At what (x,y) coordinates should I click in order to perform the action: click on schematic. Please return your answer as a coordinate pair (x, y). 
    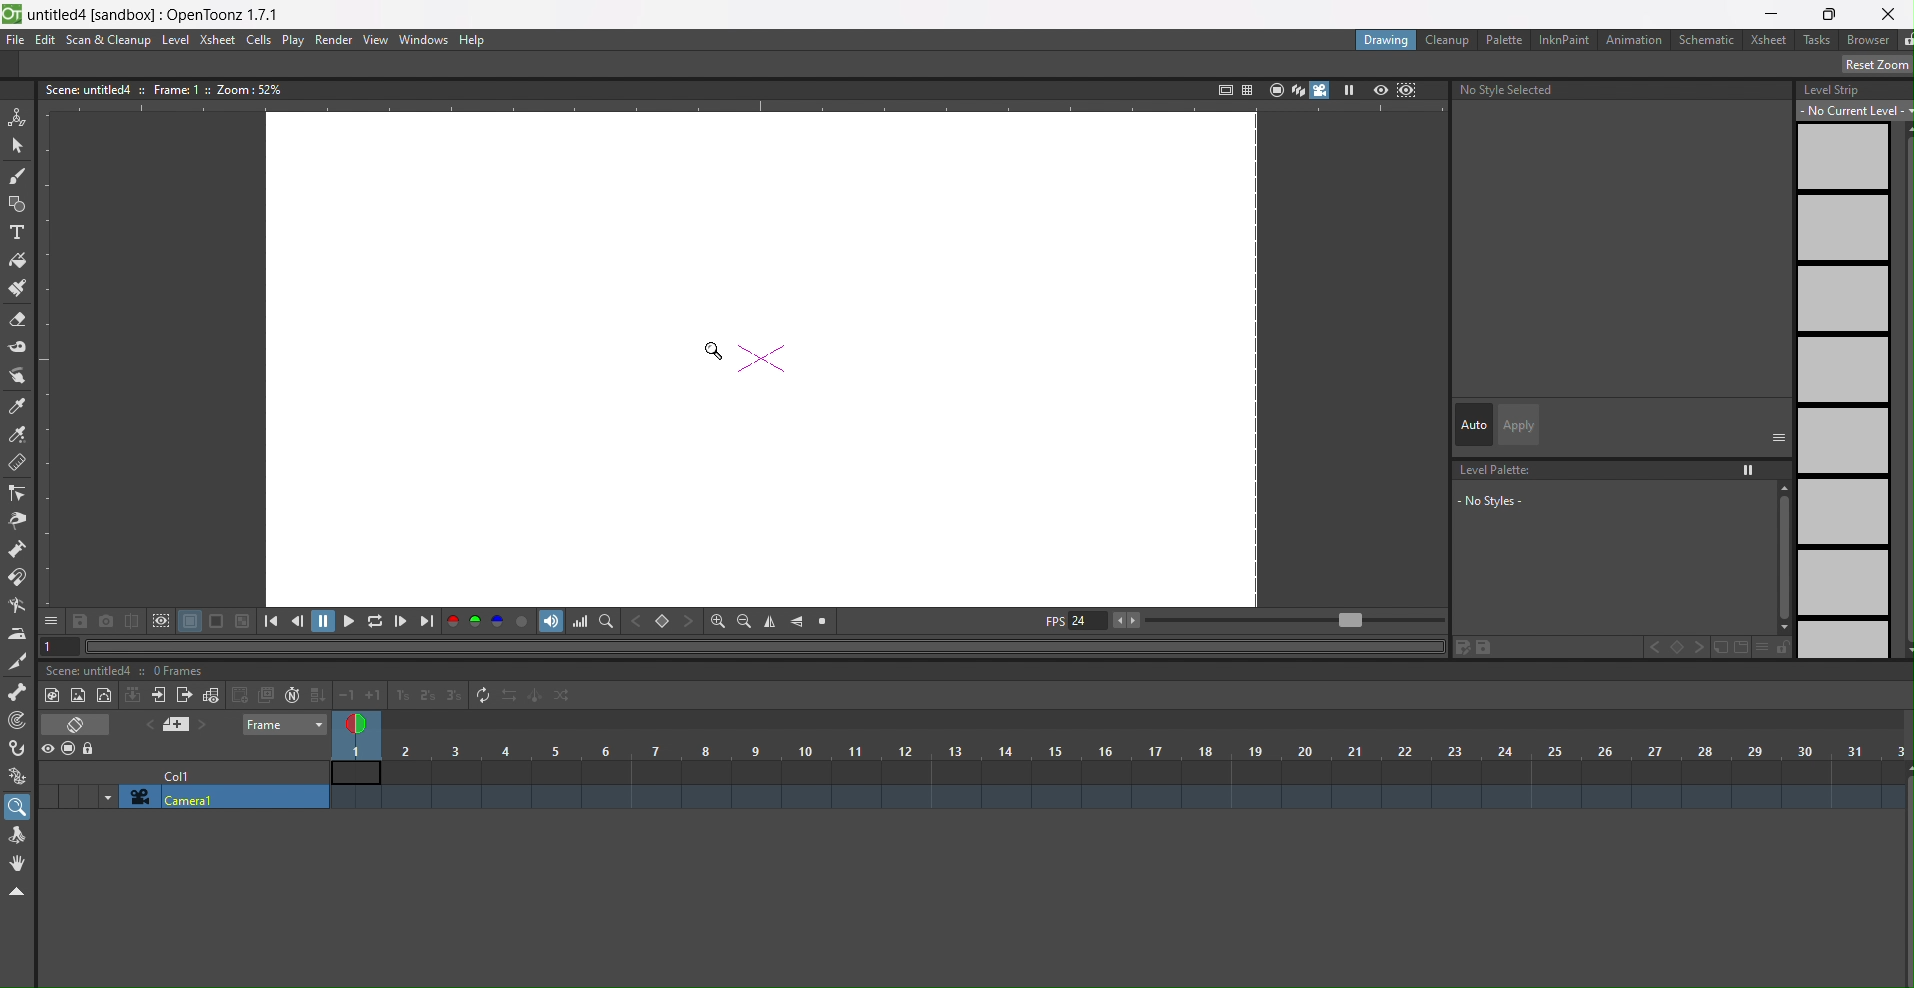
    Looking at the image, I should click on (1708, 39).